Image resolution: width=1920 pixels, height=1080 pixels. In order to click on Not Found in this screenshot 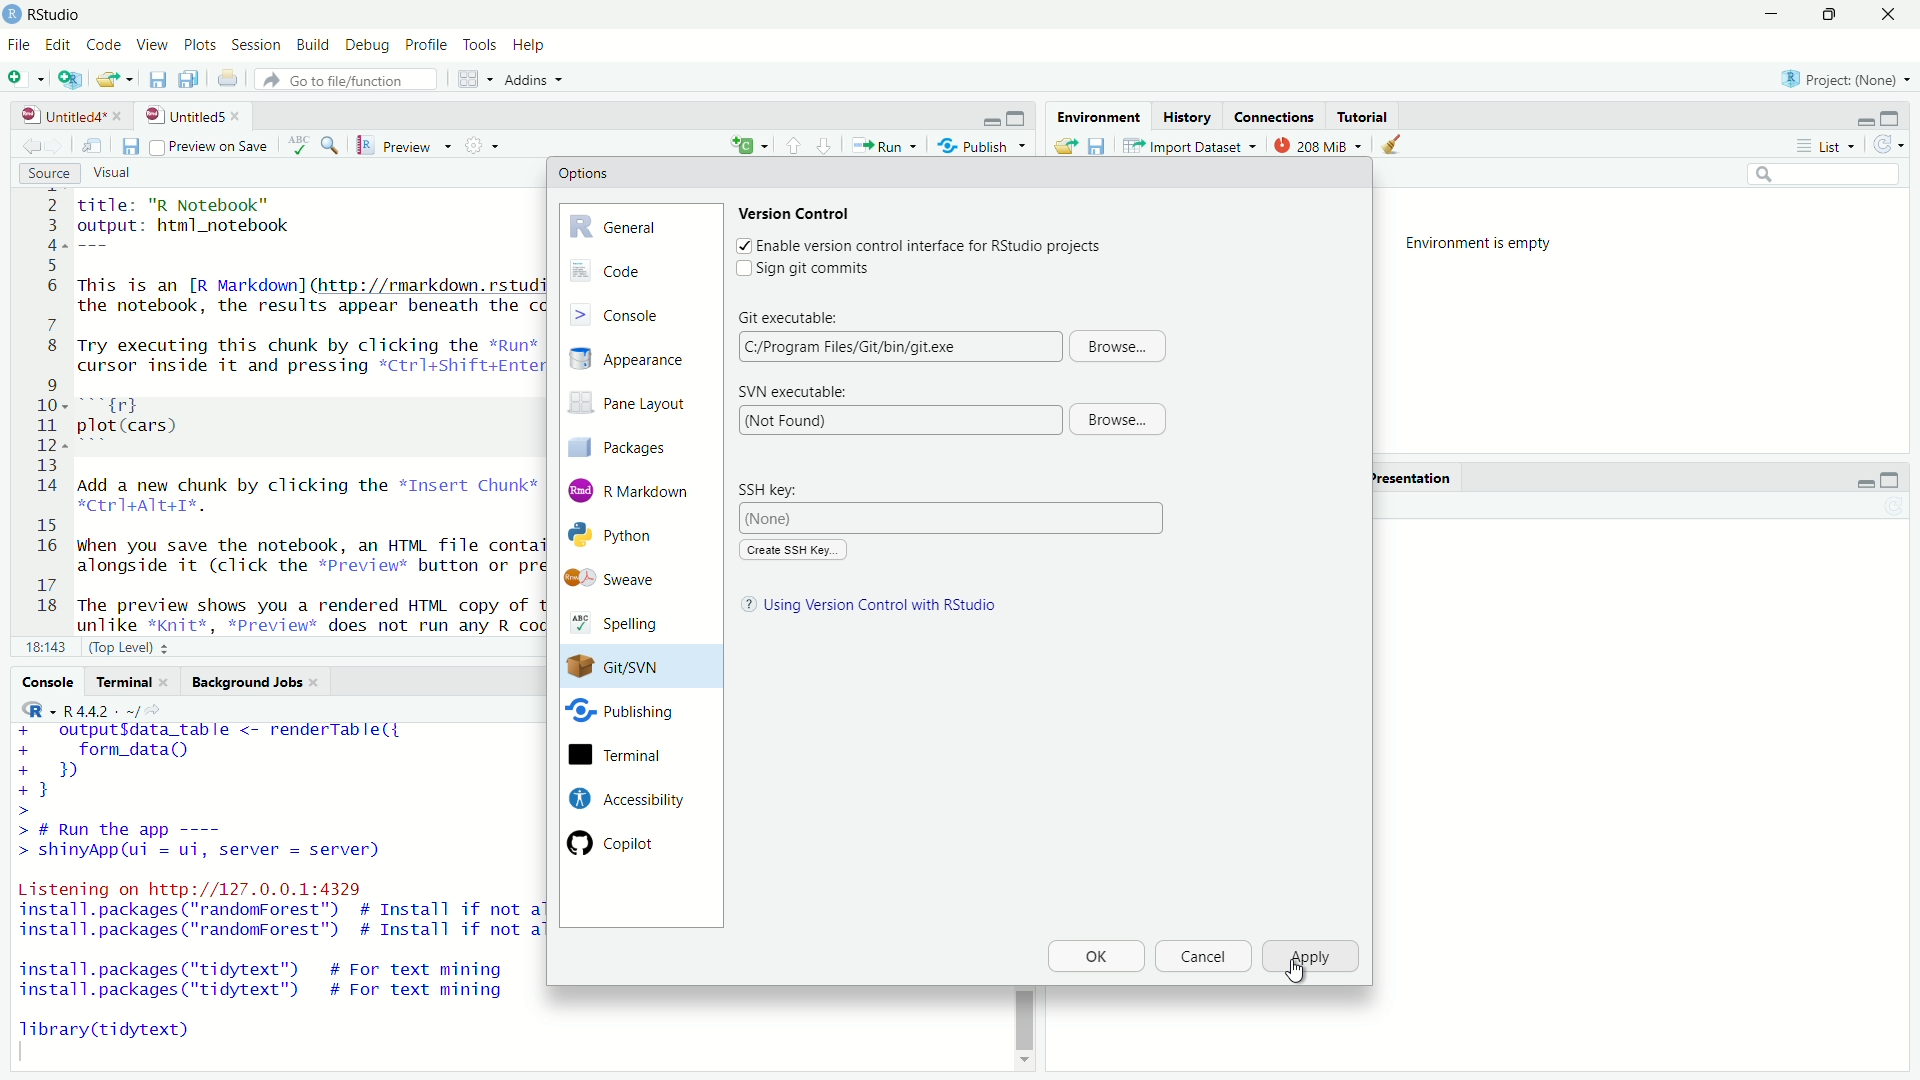, I will do `click(897, 420)`.